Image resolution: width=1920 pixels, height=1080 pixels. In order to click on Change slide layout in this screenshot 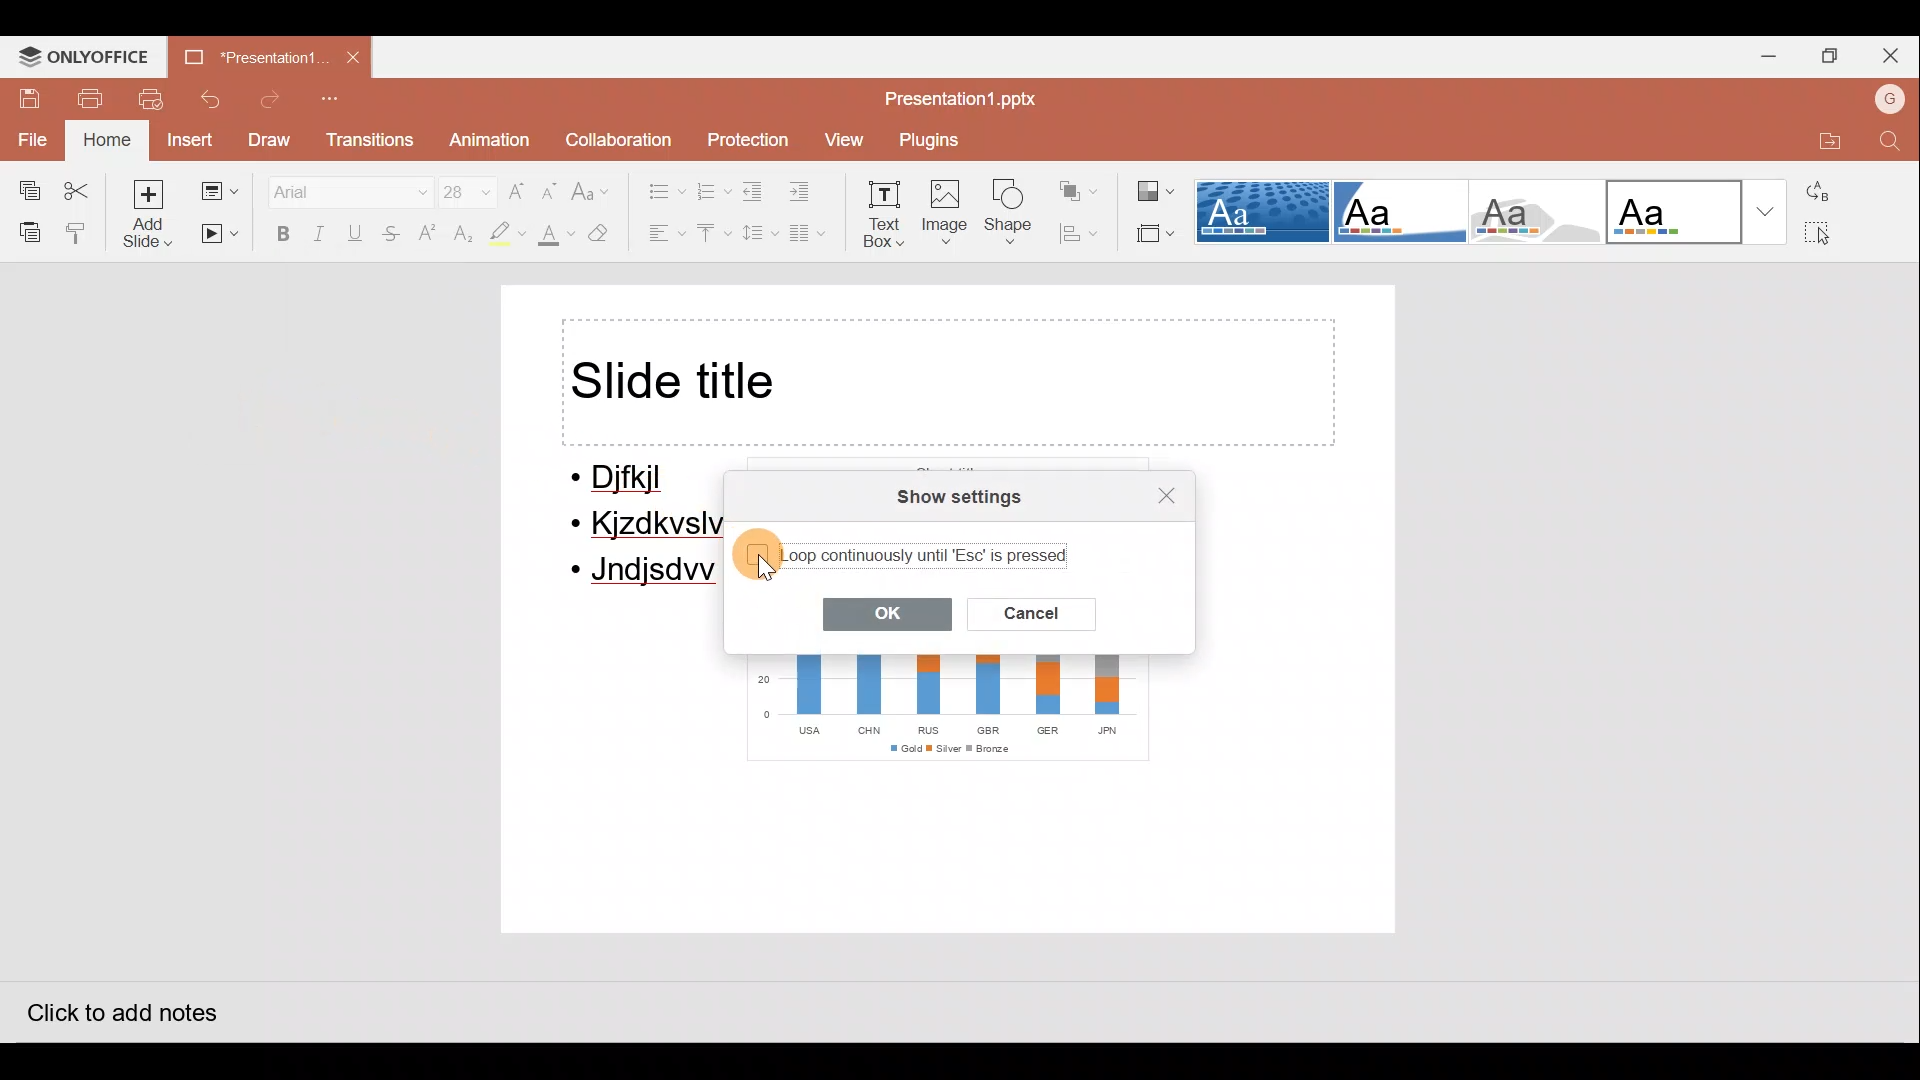, I will do `click(222, 192)`.